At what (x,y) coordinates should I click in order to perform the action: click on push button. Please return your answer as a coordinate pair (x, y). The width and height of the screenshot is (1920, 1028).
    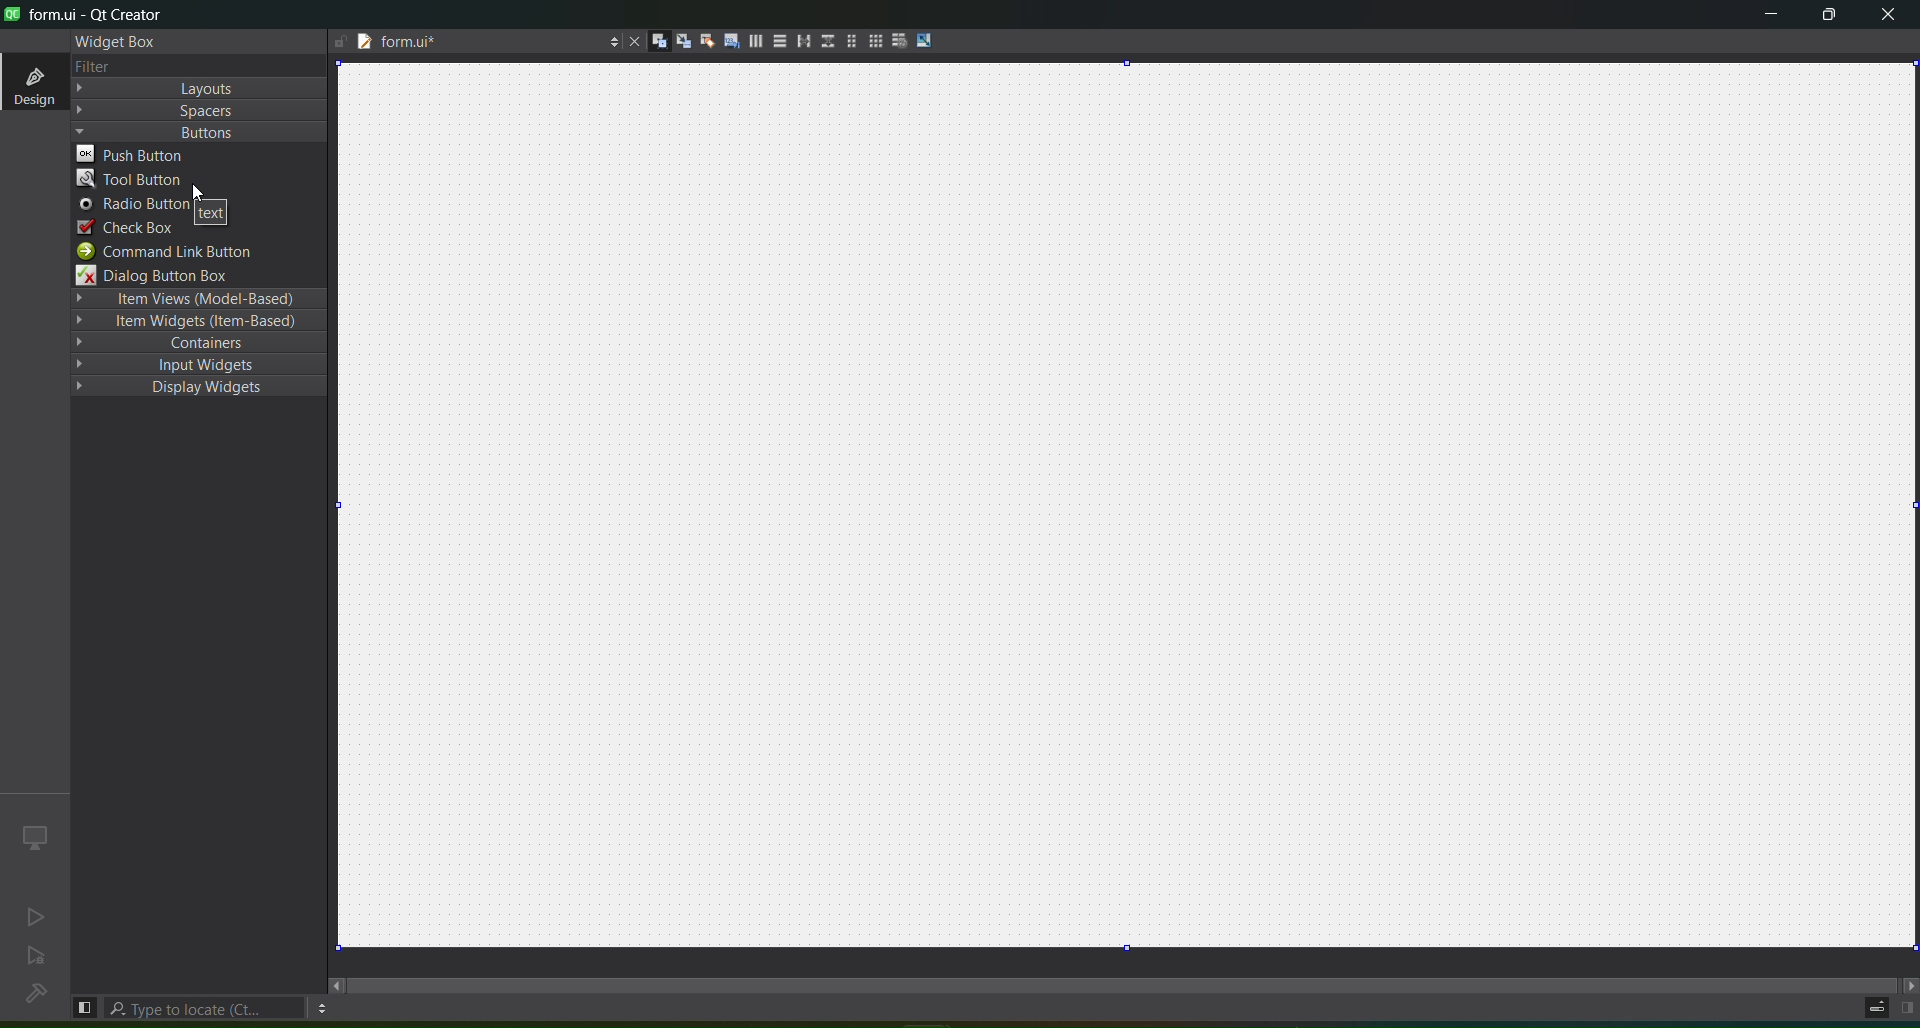
    Looking at the image, I should click on (201, 154).